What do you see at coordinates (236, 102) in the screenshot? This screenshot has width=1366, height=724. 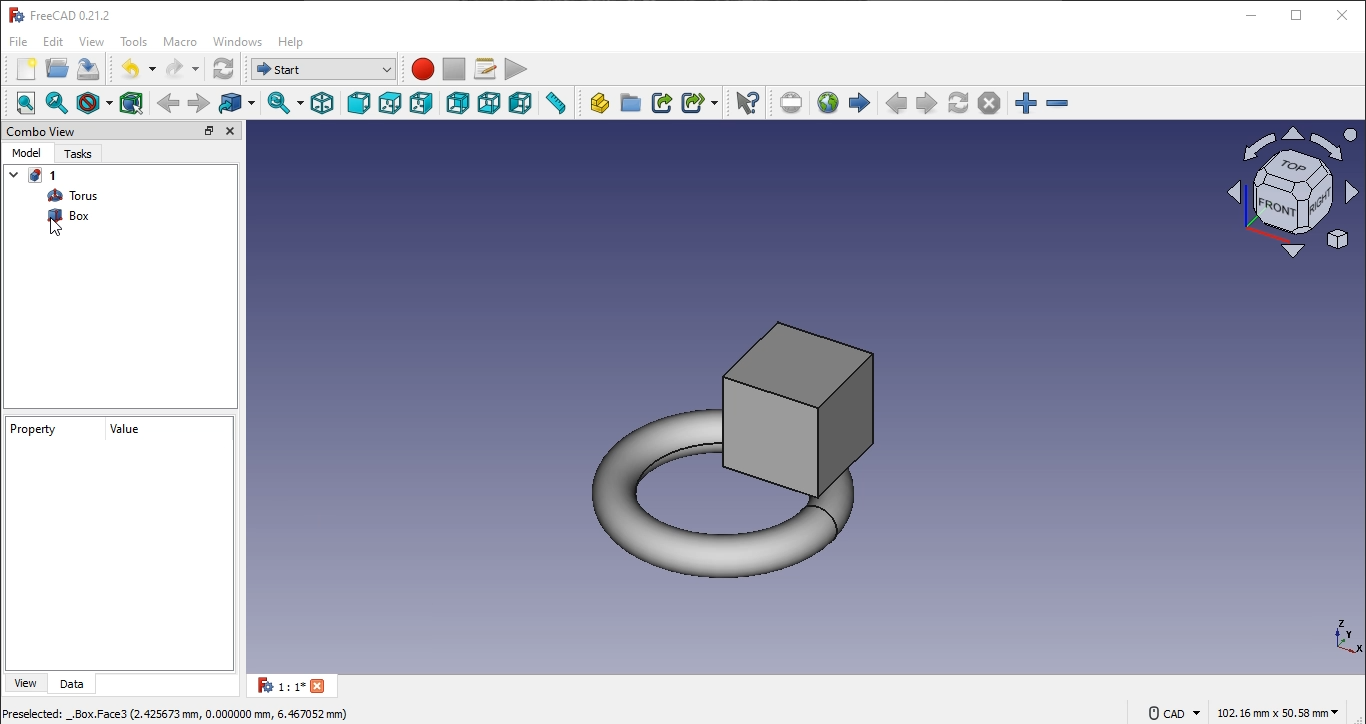 I see `go to linked object` at bounding box center [236, 102].